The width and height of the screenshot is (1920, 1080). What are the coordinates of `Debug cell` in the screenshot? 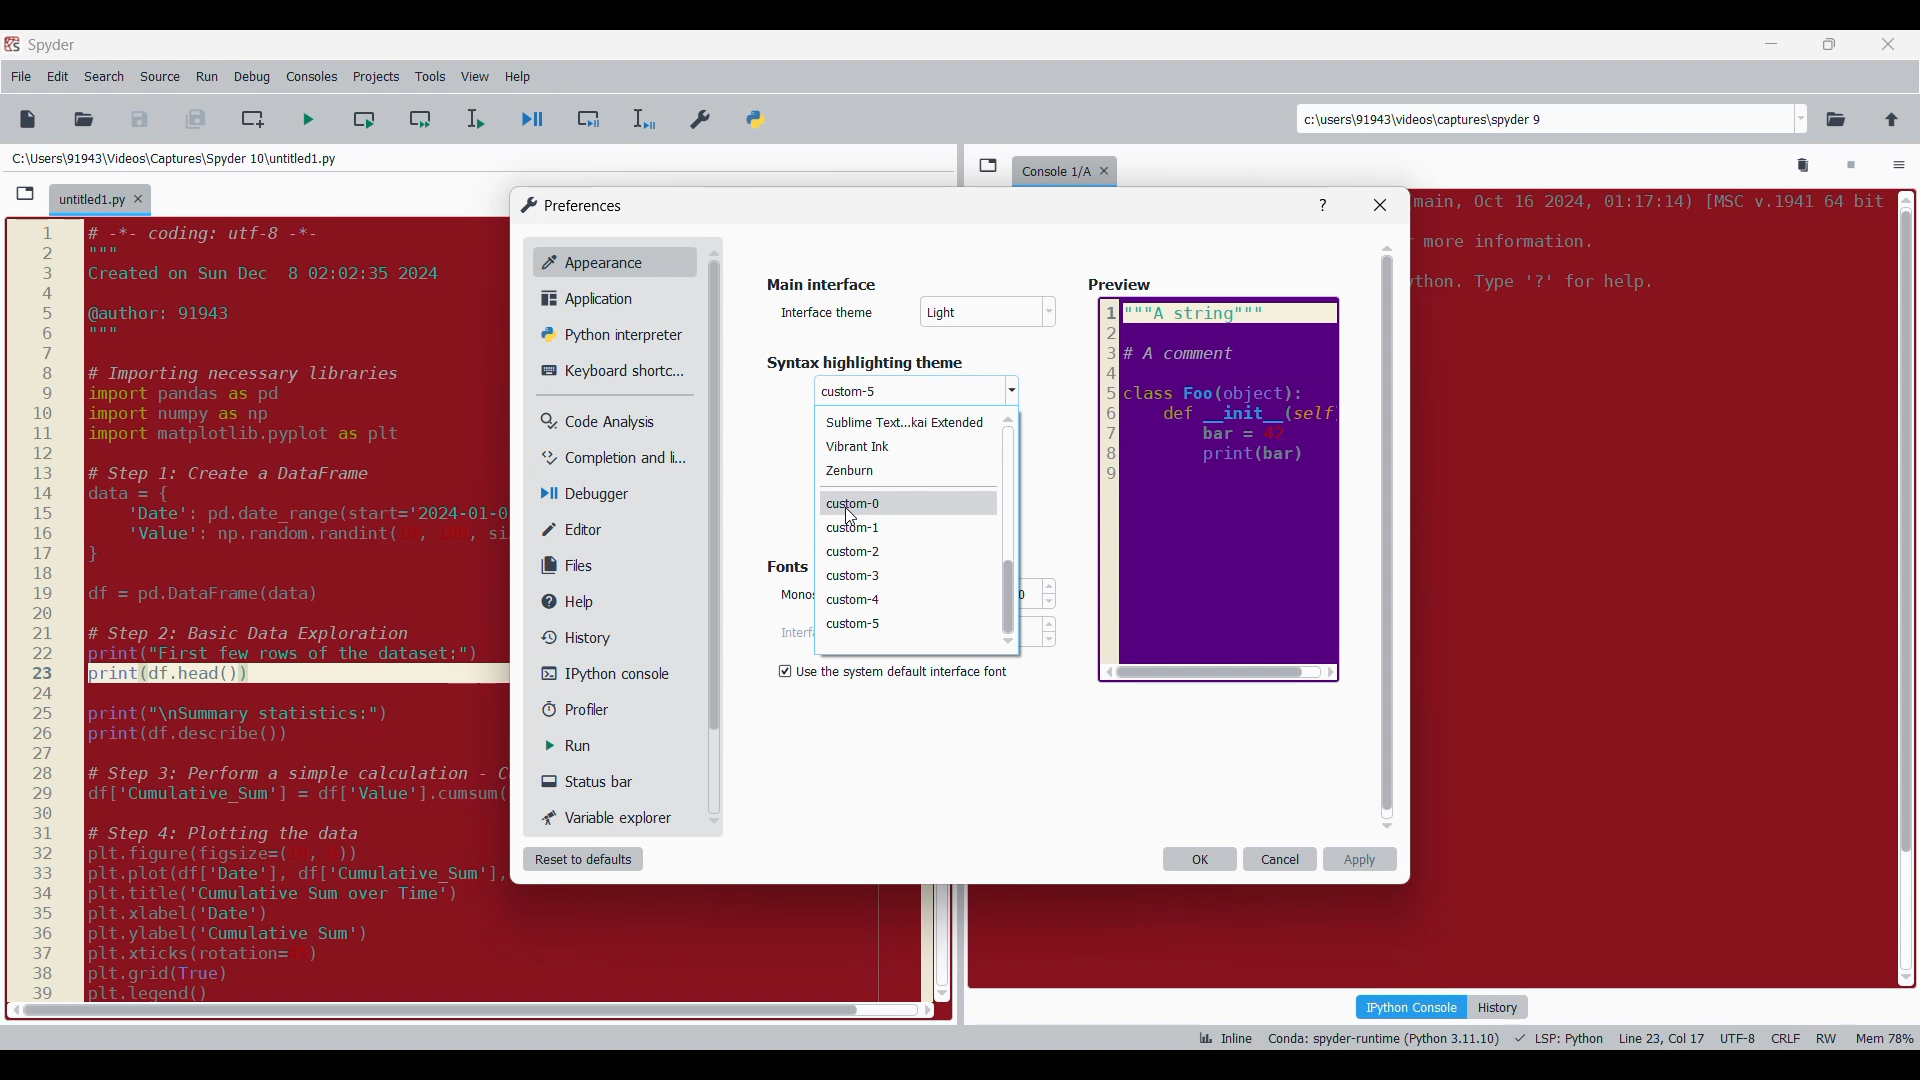 It's located at (589, 119).